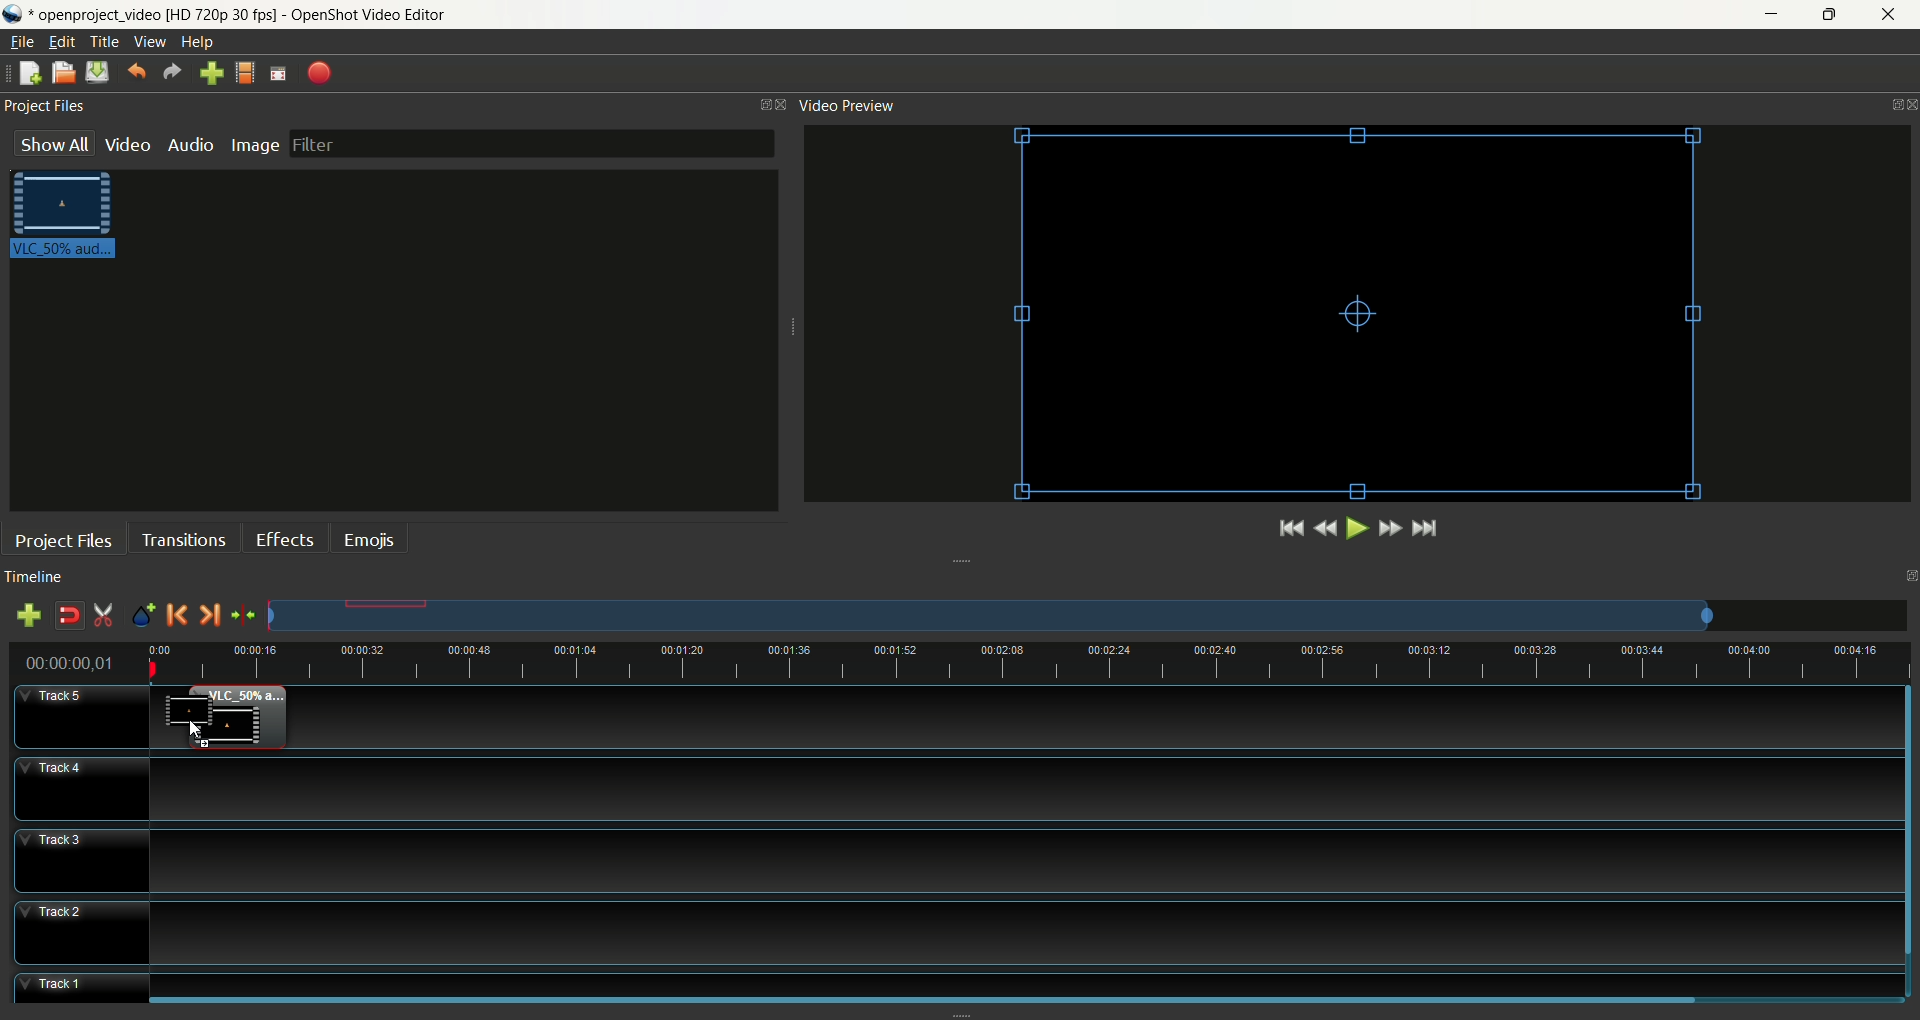 This screenshot has height=1020, width=1920. I want to click on video clip, so click(259, 721).